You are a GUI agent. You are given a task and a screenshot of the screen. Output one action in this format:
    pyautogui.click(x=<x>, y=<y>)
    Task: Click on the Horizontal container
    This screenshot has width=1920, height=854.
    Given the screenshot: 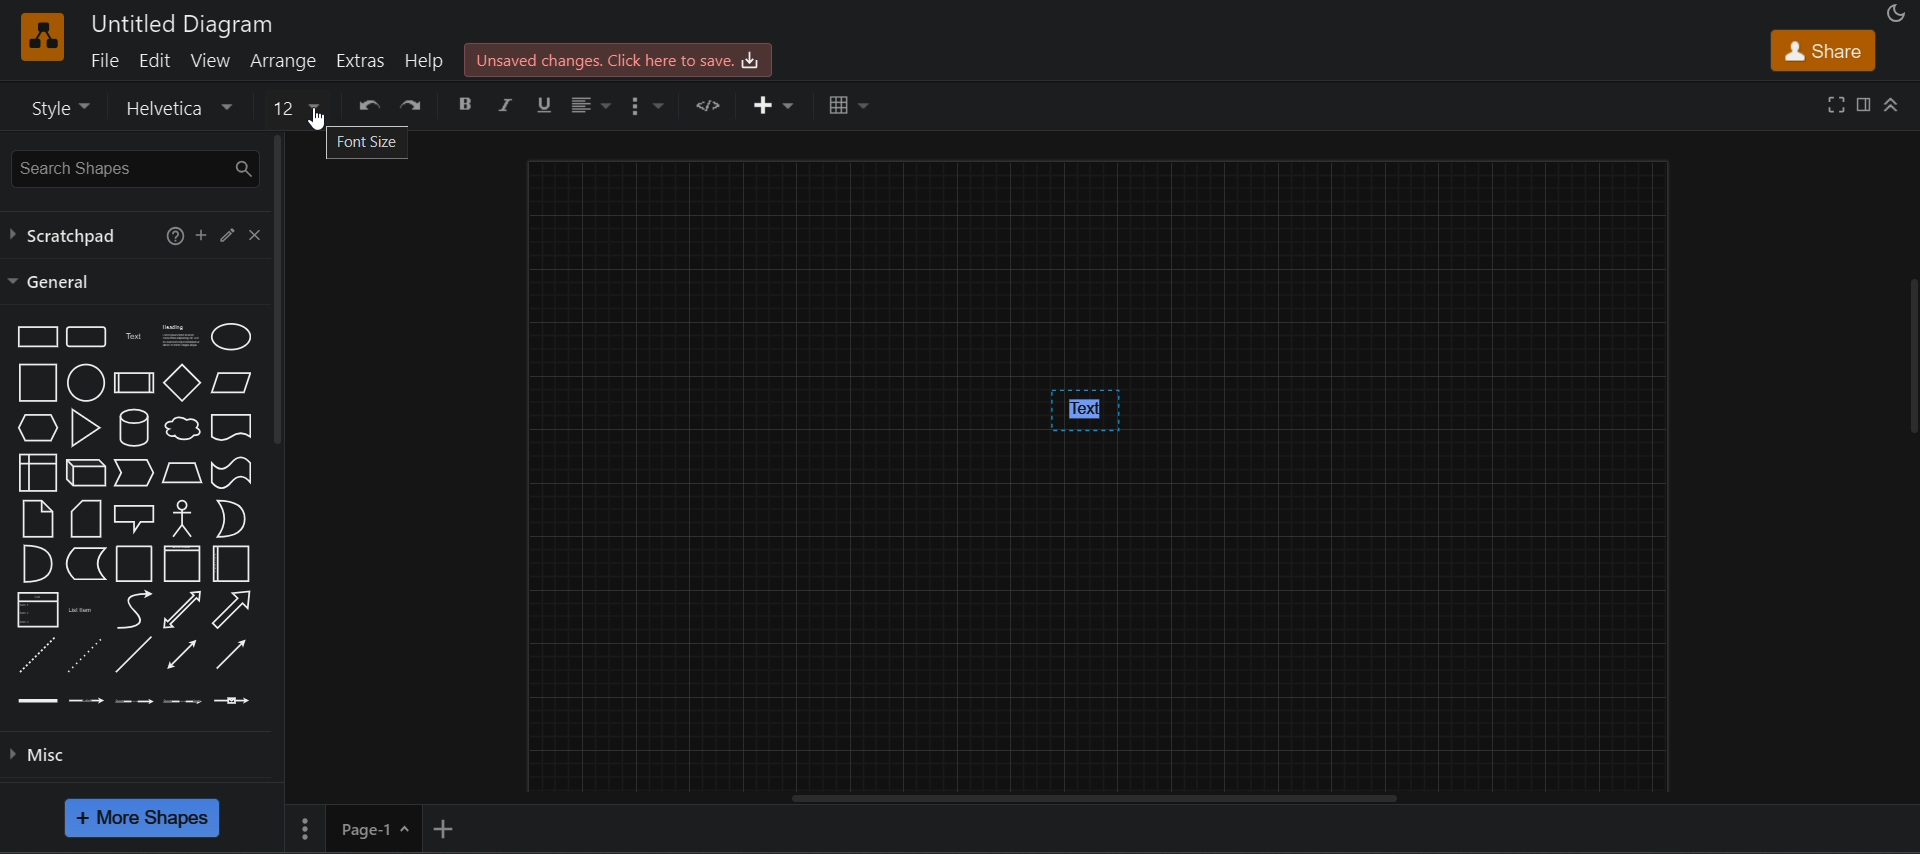 What is the action you would take?
    pyautogui.click(x=232, y=564)
    